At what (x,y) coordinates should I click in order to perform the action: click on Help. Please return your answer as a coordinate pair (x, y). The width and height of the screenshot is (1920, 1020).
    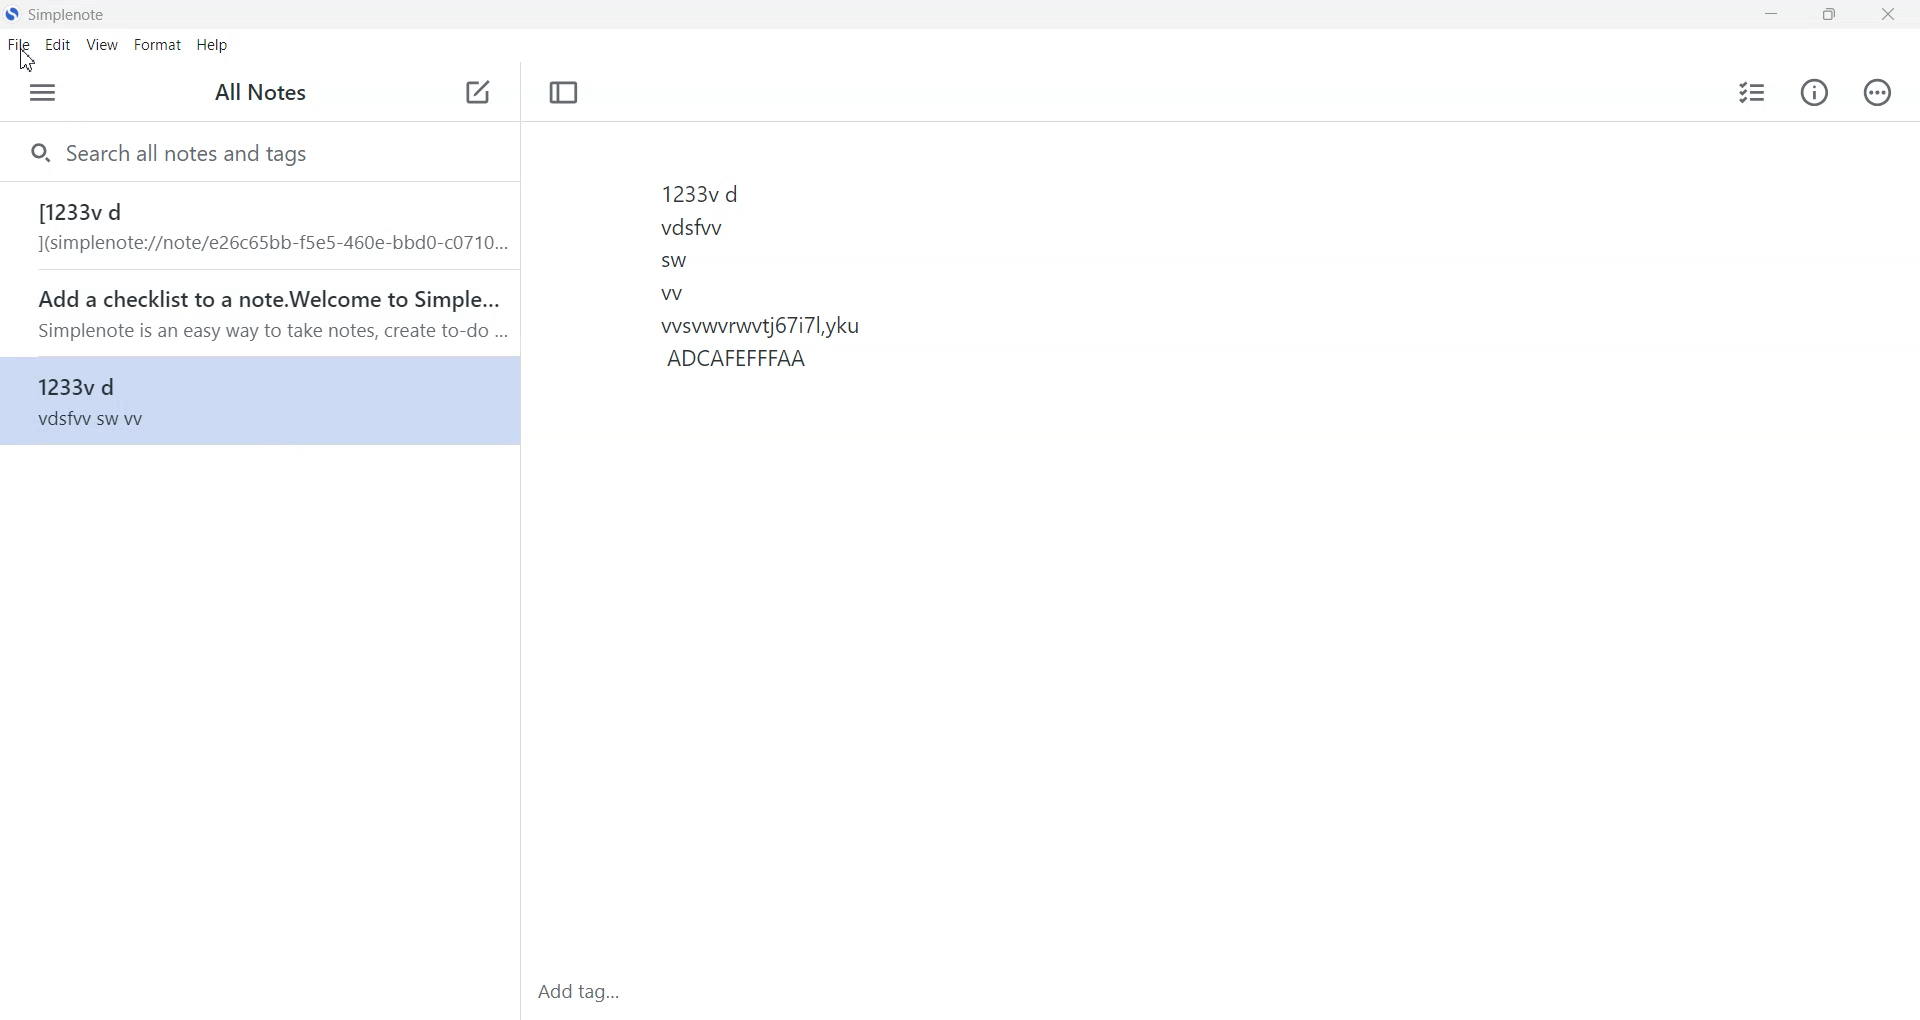
    Looking at the image, I should click on (212, 45).